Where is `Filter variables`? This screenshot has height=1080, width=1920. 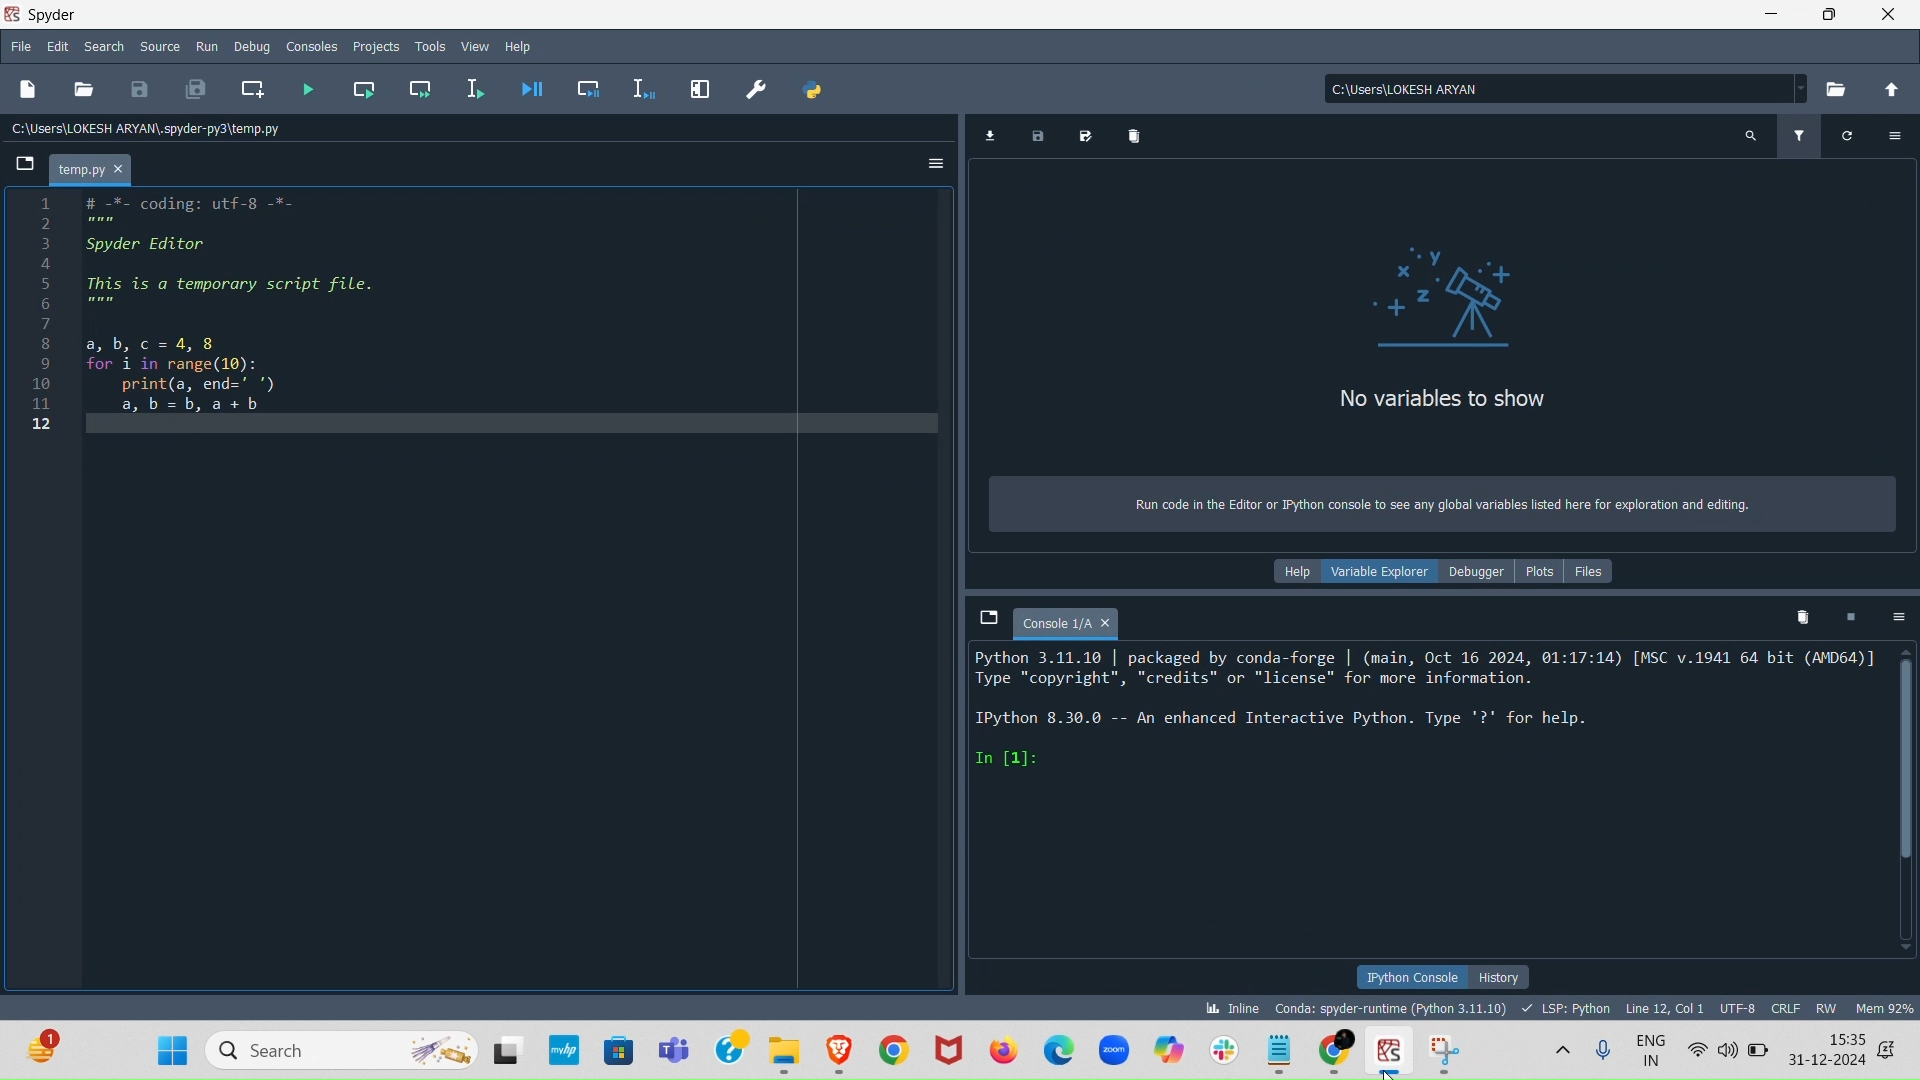
Filter variables is located at coordinates (1849, 132).